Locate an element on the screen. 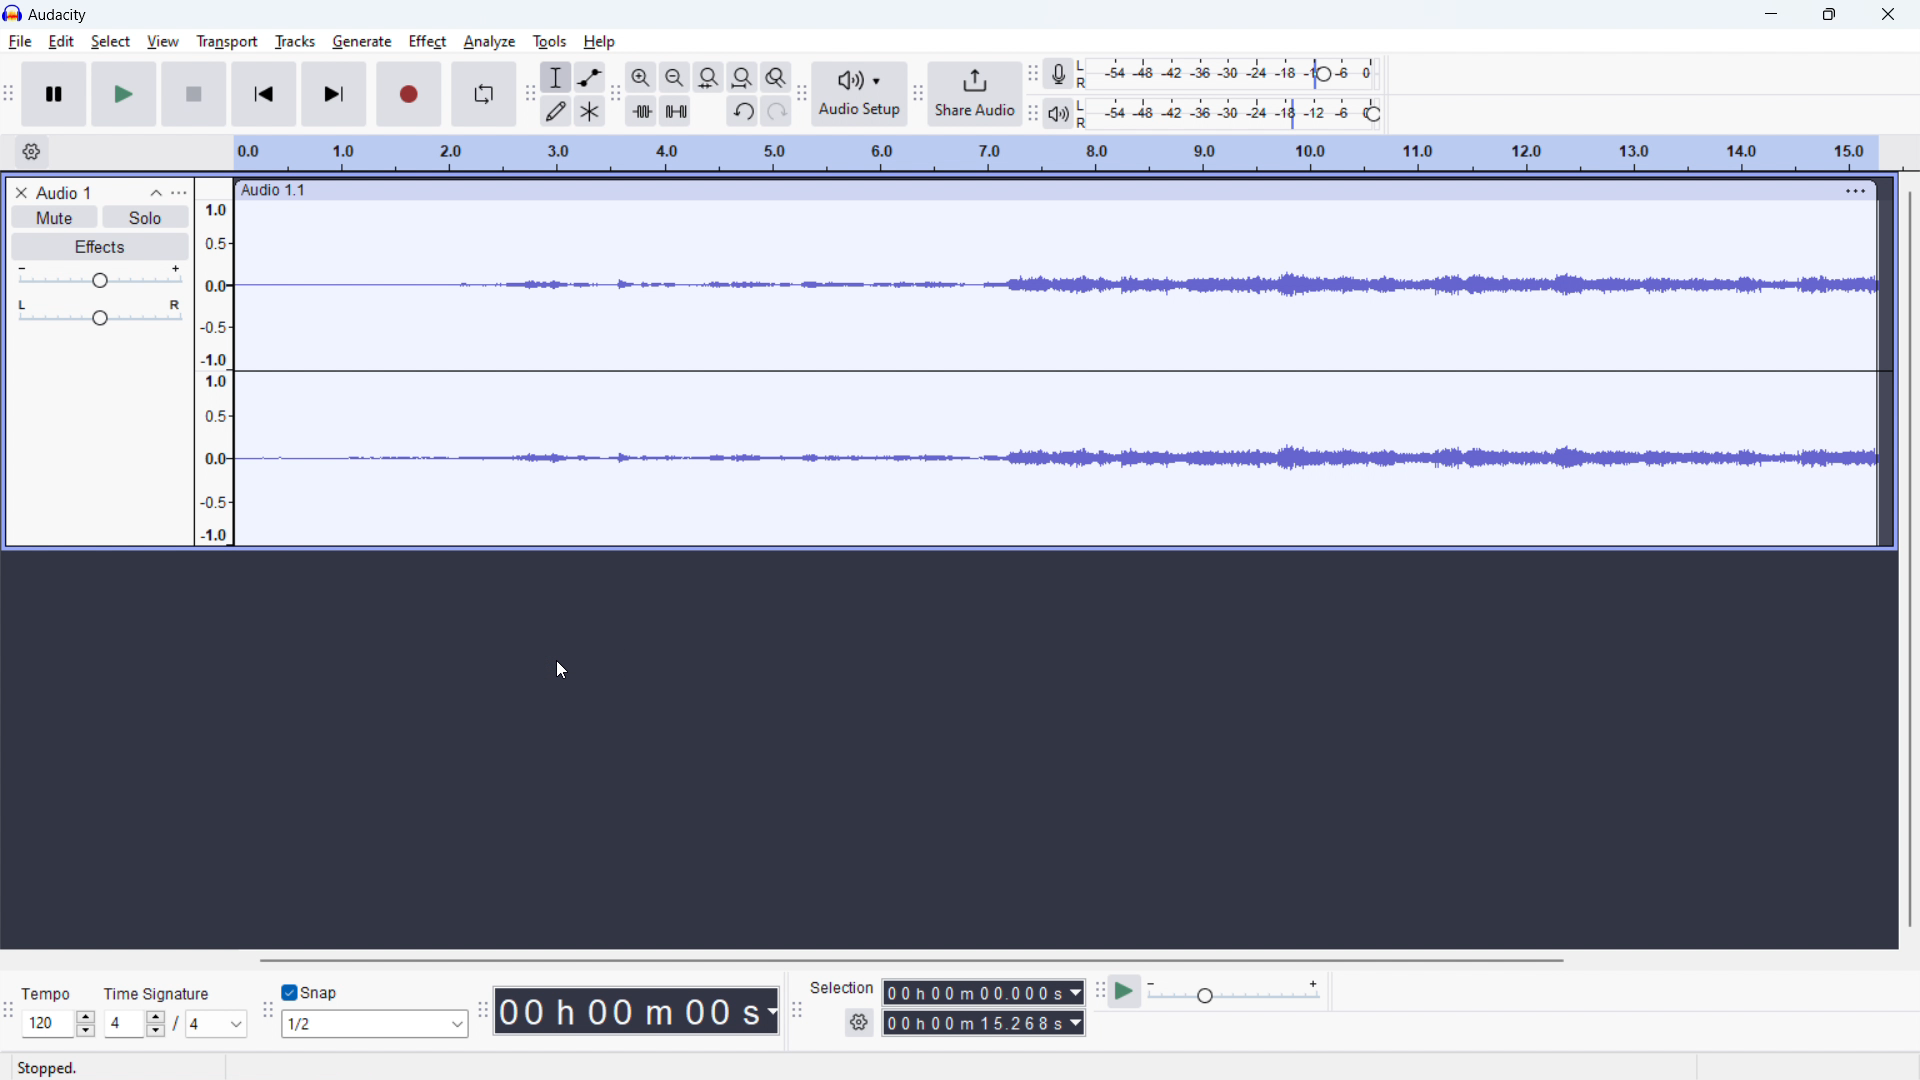  minimize is located at coordinates (1770, 14).